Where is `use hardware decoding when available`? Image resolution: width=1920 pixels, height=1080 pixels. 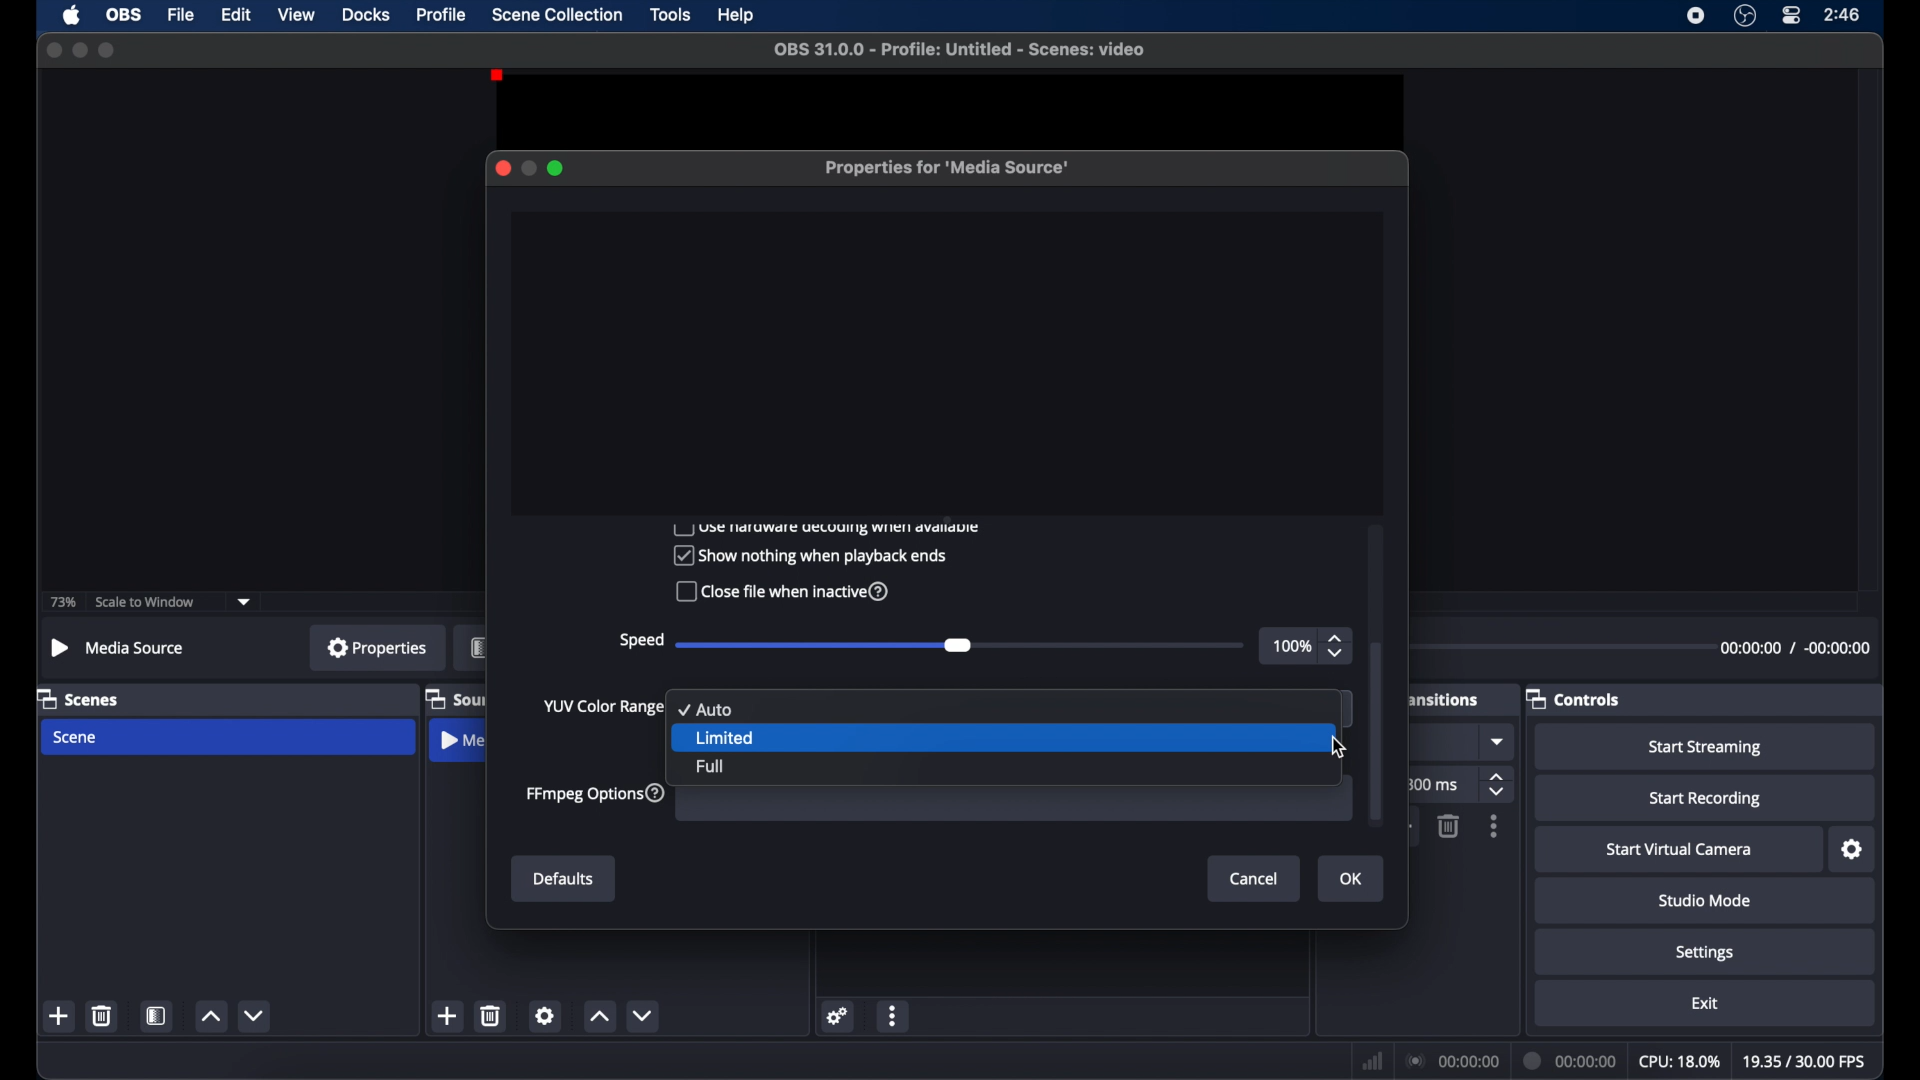
use hardware decoding when available is located at coordinates (827, 528).